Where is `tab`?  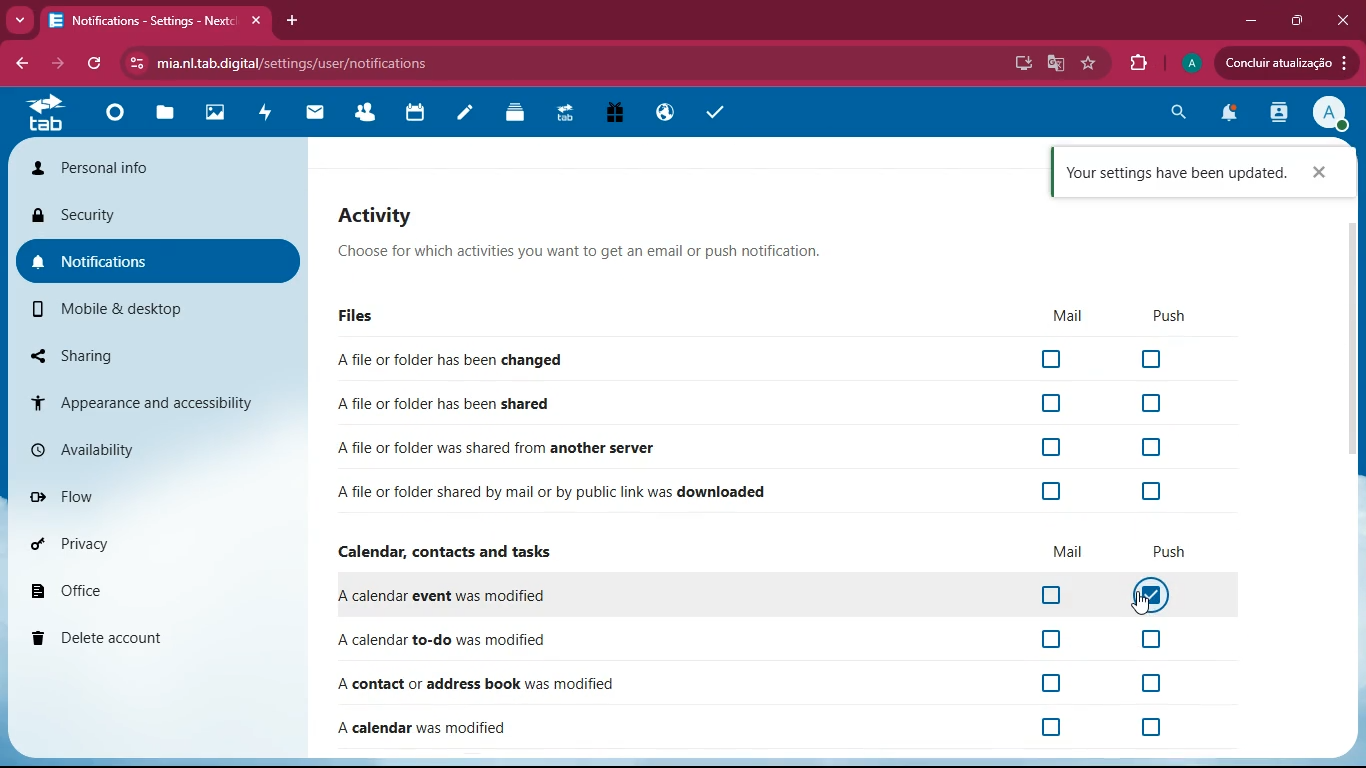
tab is located at coordinates (48, 118).